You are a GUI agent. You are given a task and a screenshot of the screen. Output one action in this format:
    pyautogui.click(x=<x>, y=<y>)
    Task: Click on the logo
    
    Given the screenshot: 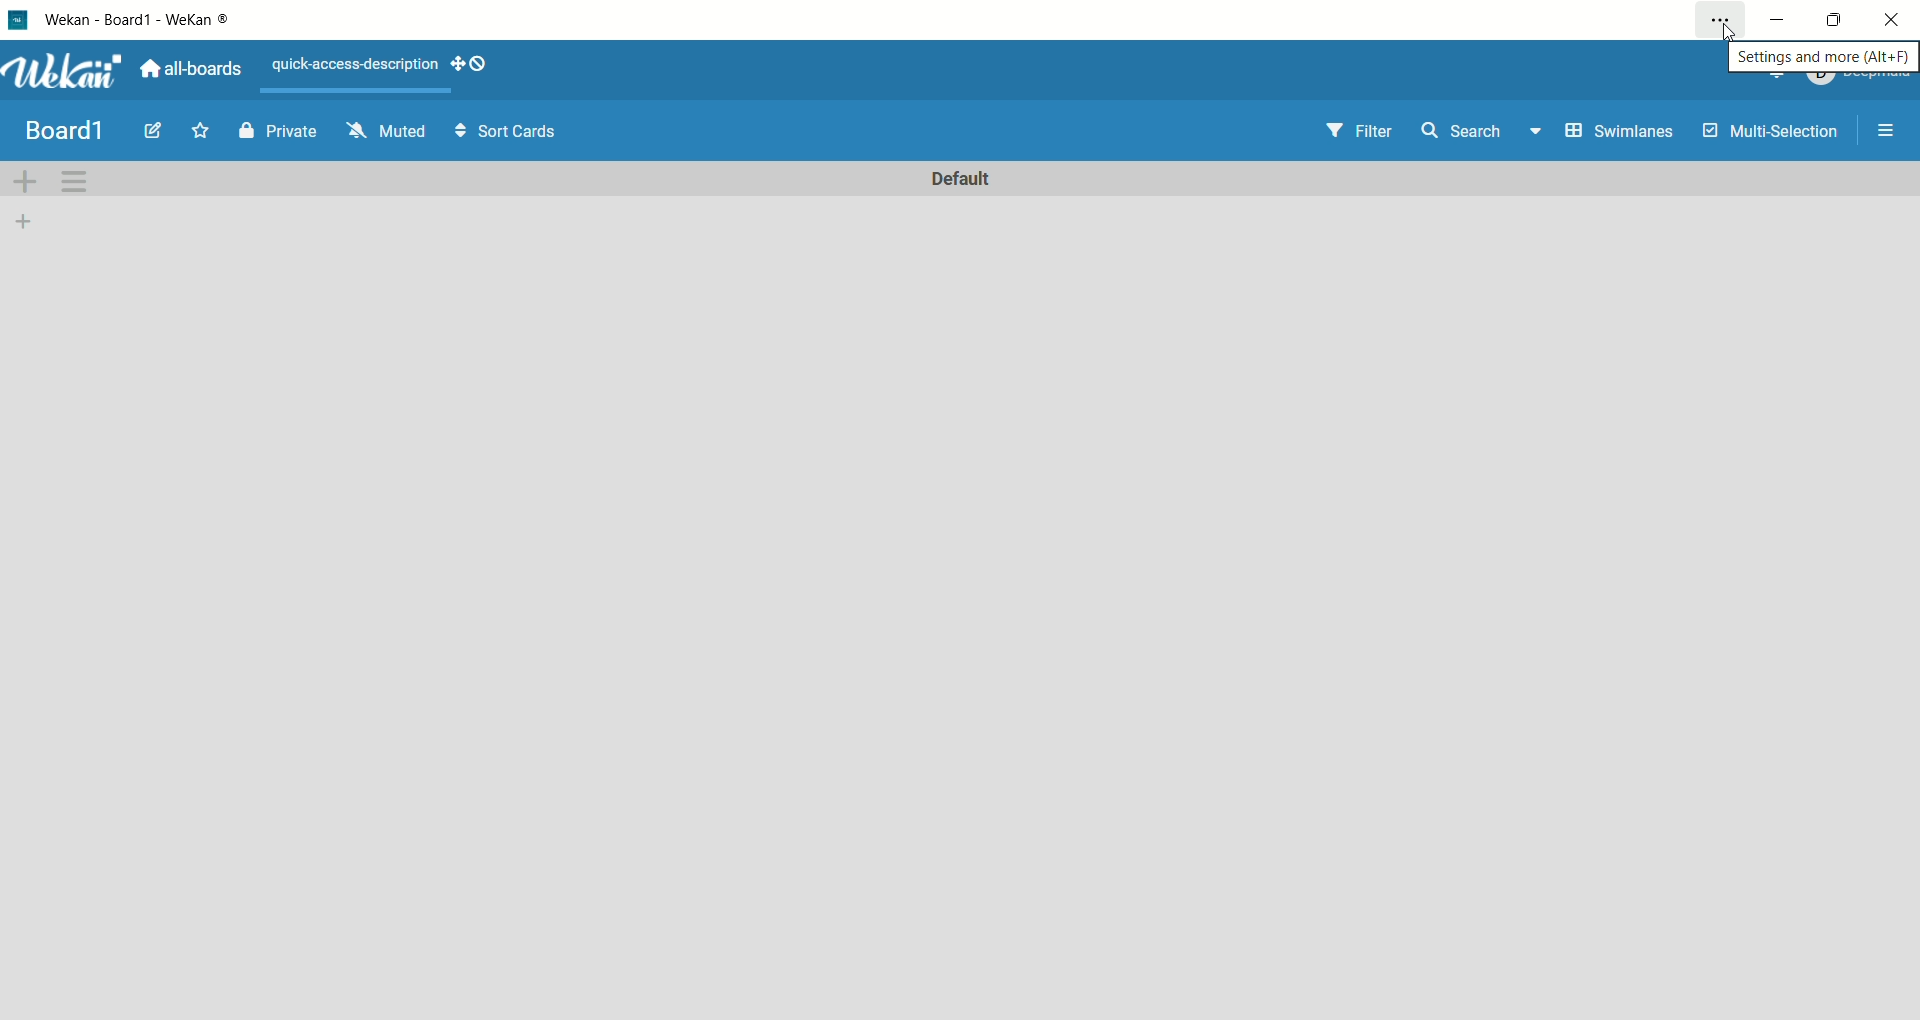 What is the action you would take?
    pyautogui.click(x=17, y=17)
    